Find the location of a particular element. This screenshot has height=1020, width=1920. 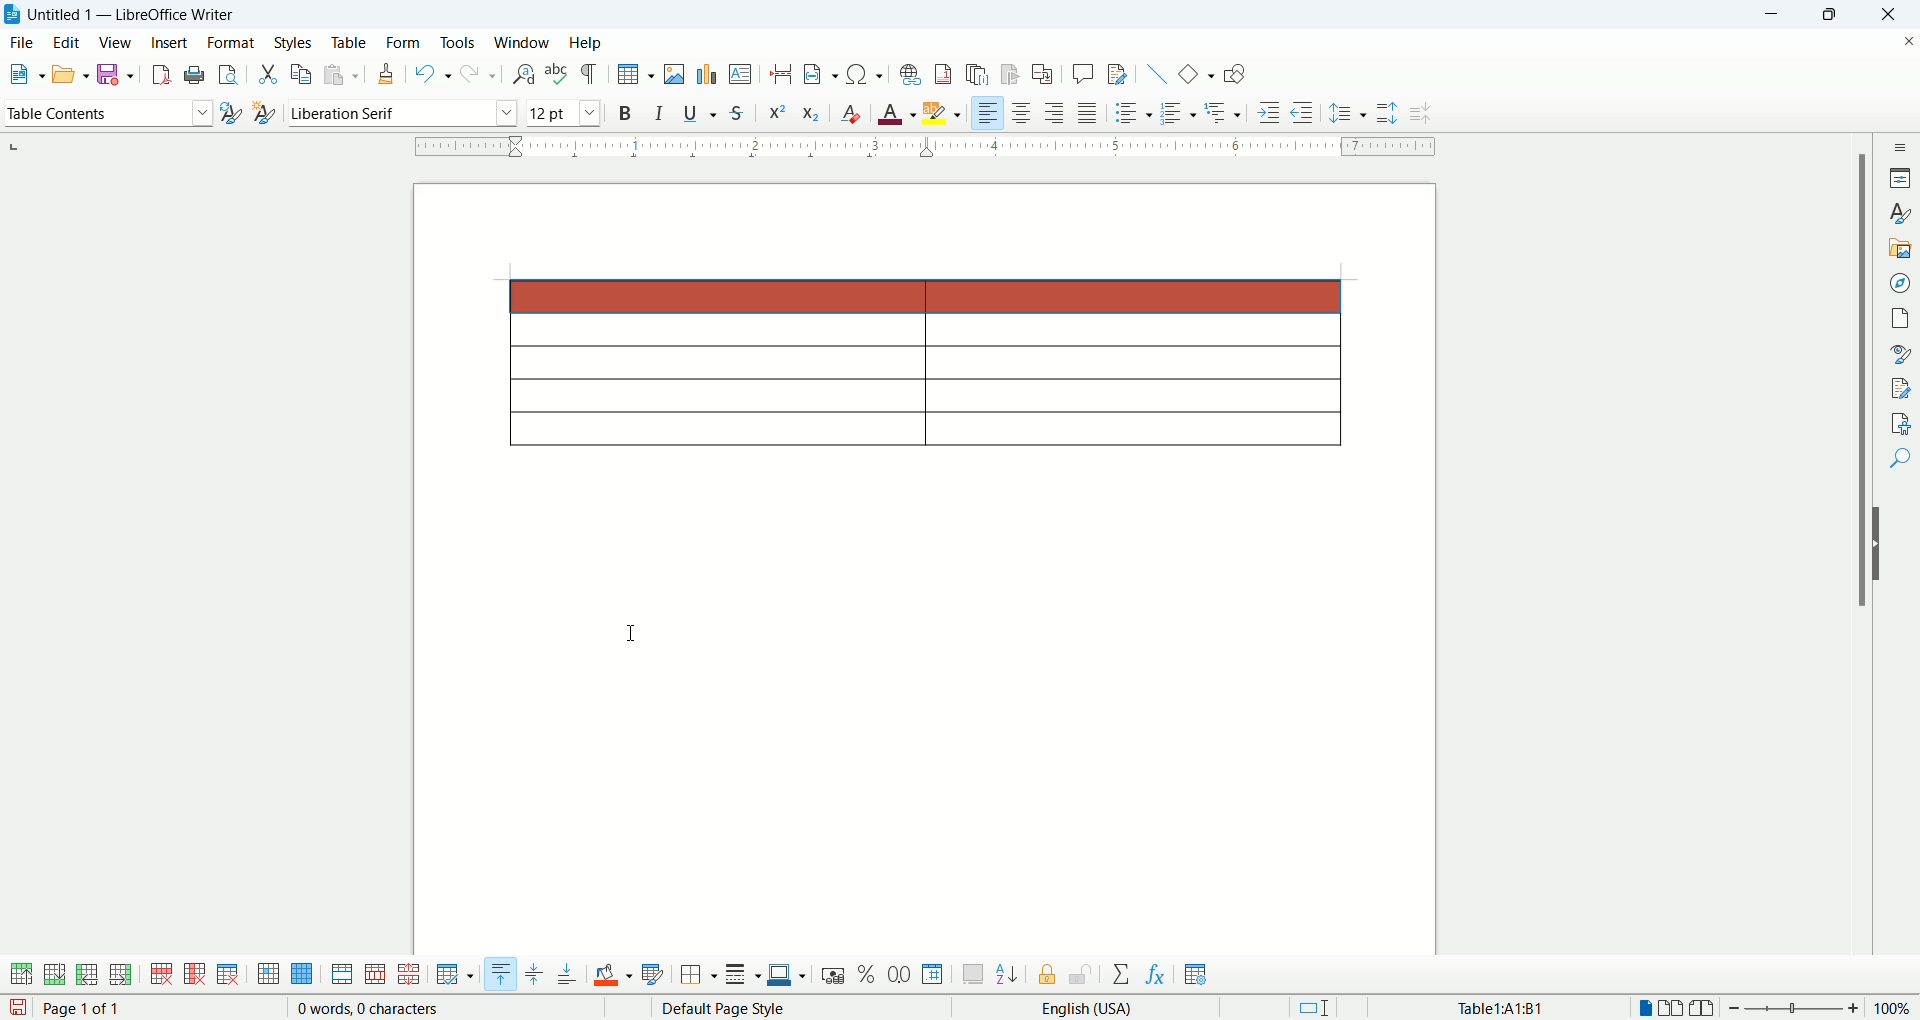

standar selection is located at coordinates (1327, 1007).